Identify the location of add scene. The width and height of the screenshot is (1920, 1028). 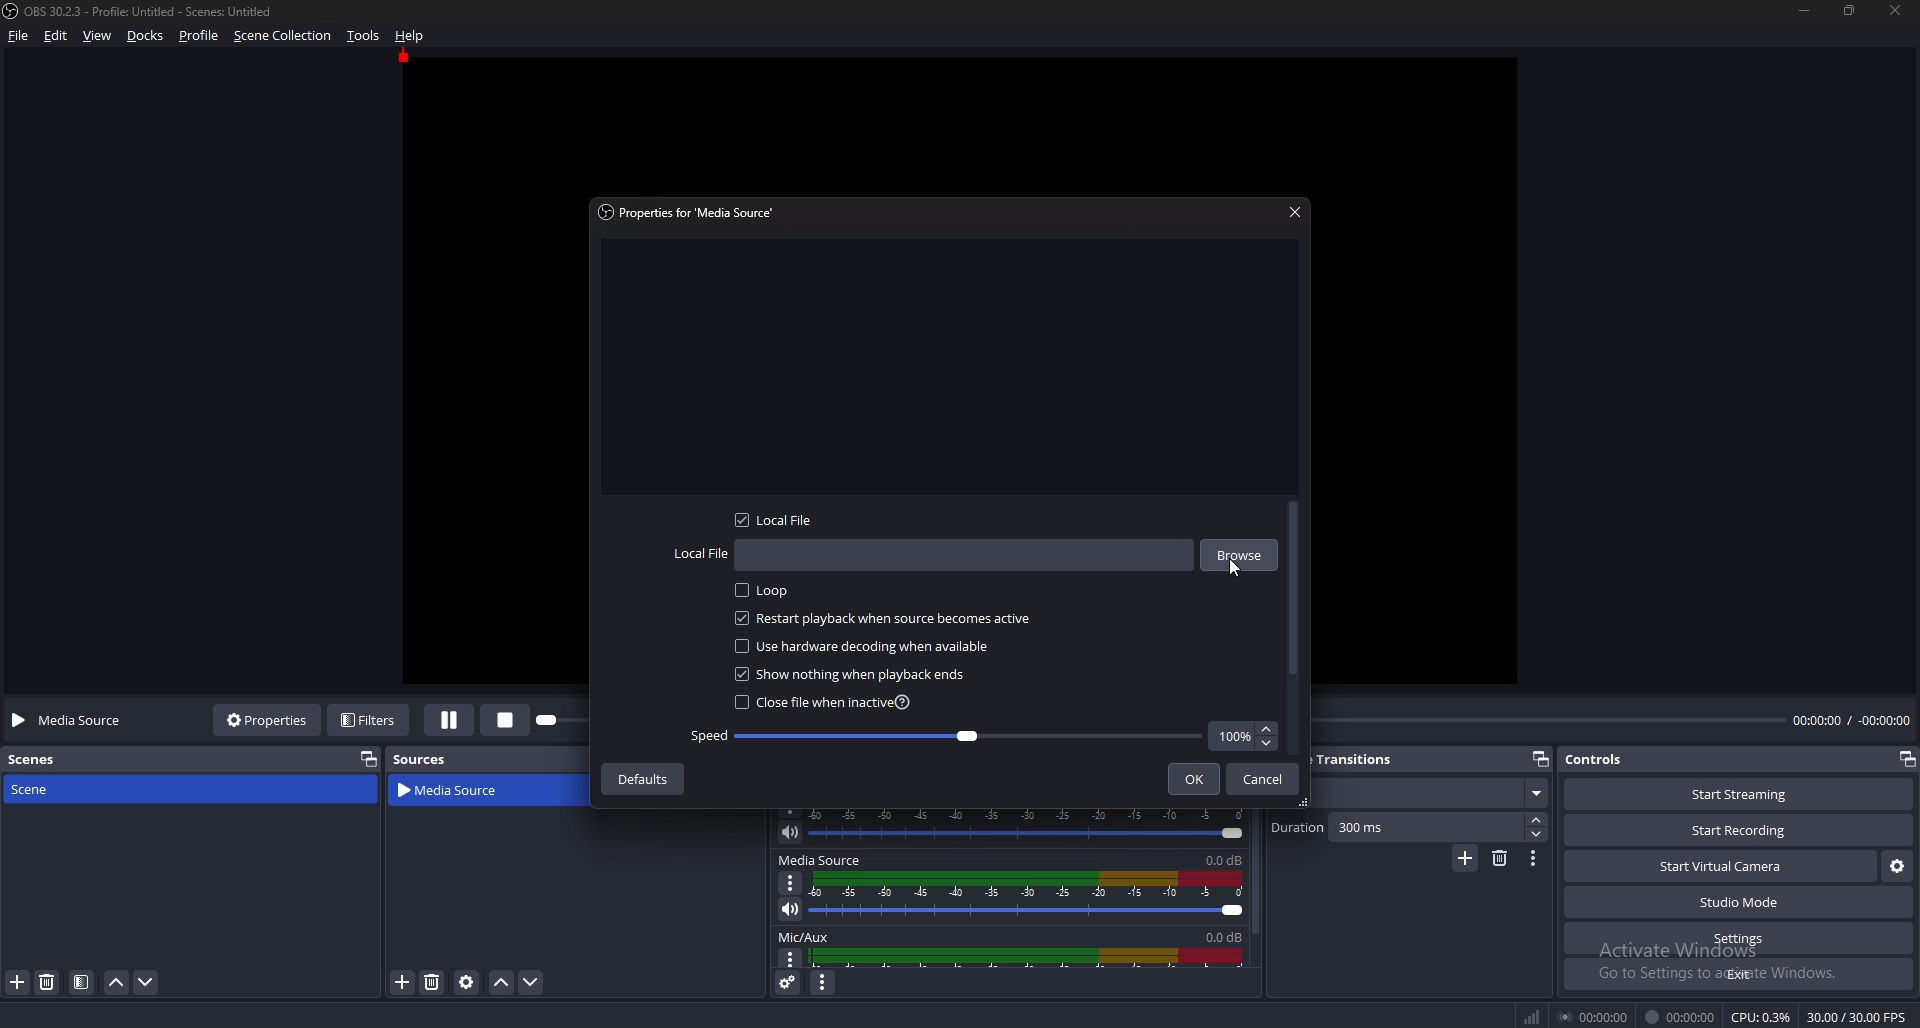
(19, 982).